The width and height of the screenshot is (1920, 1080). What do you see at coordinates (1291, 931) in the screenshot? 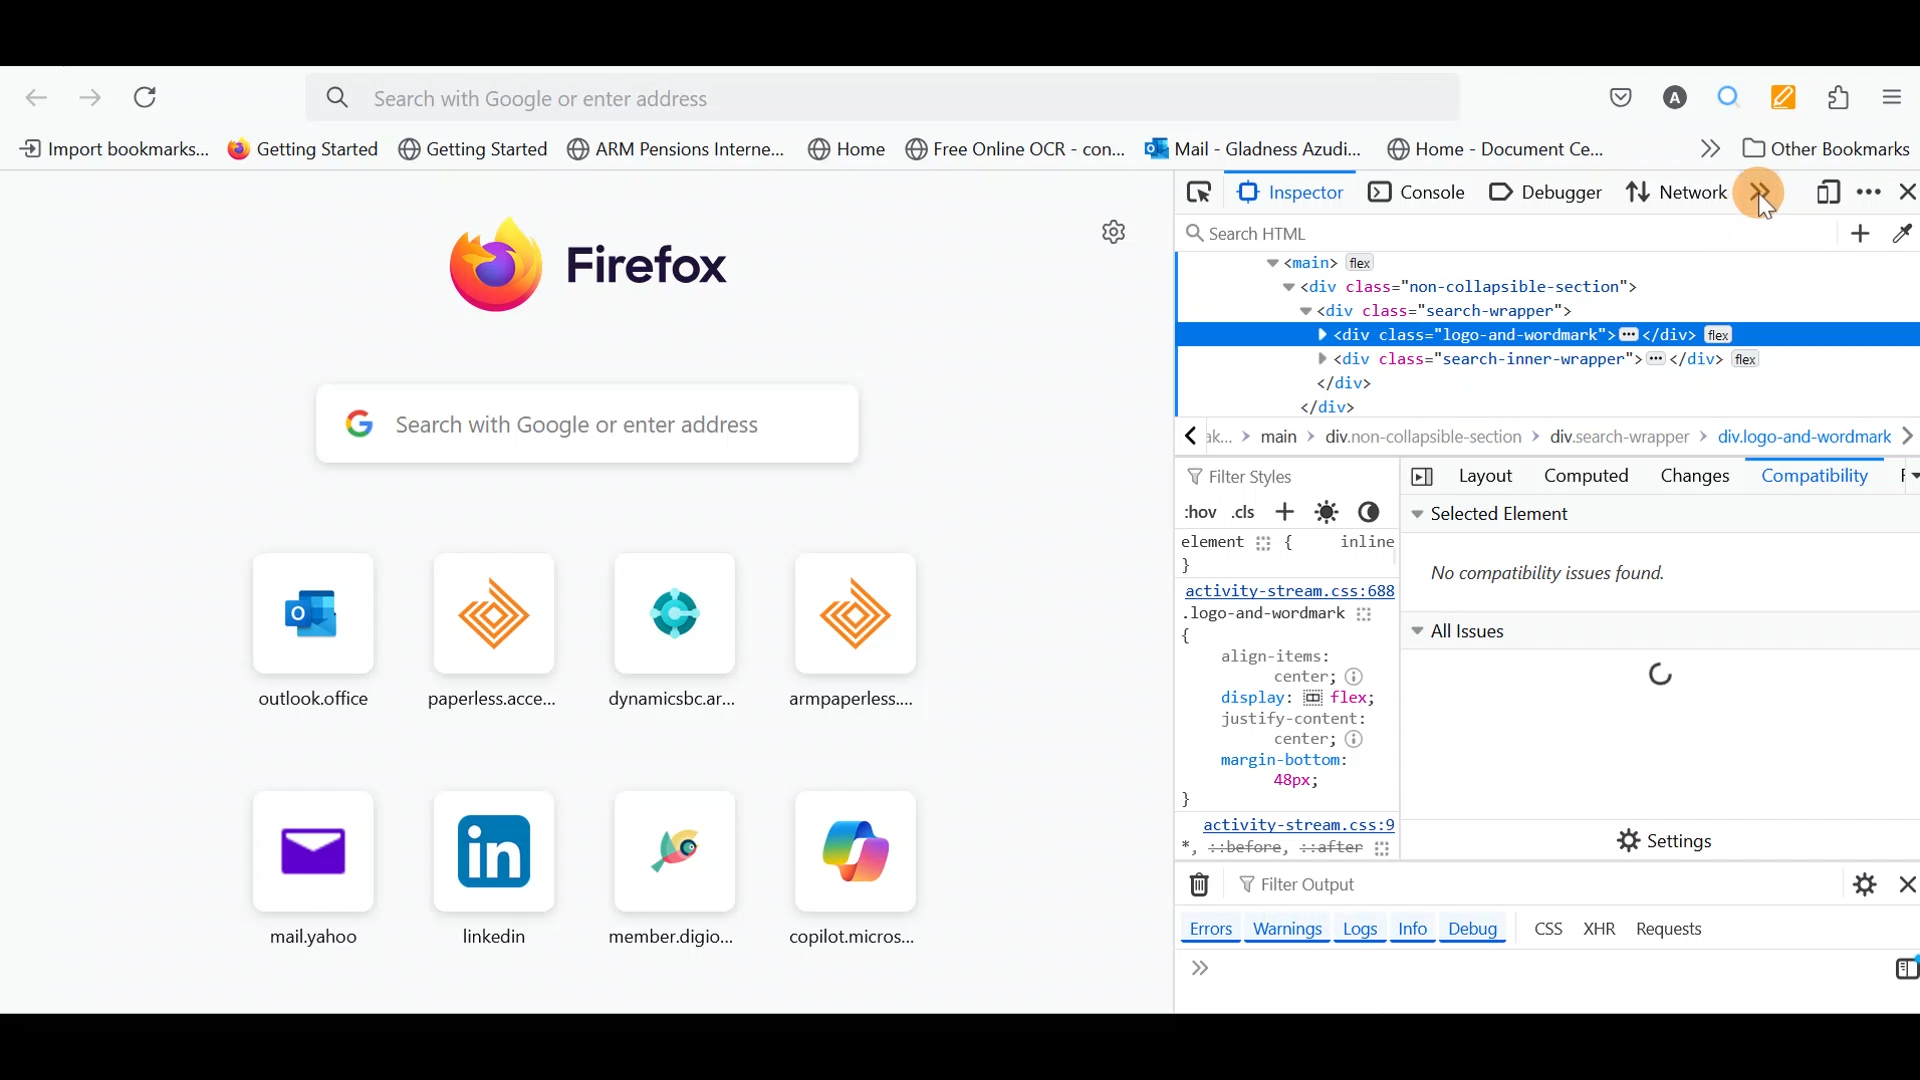
I see `Warnings` at bounding box center [1291, 931].